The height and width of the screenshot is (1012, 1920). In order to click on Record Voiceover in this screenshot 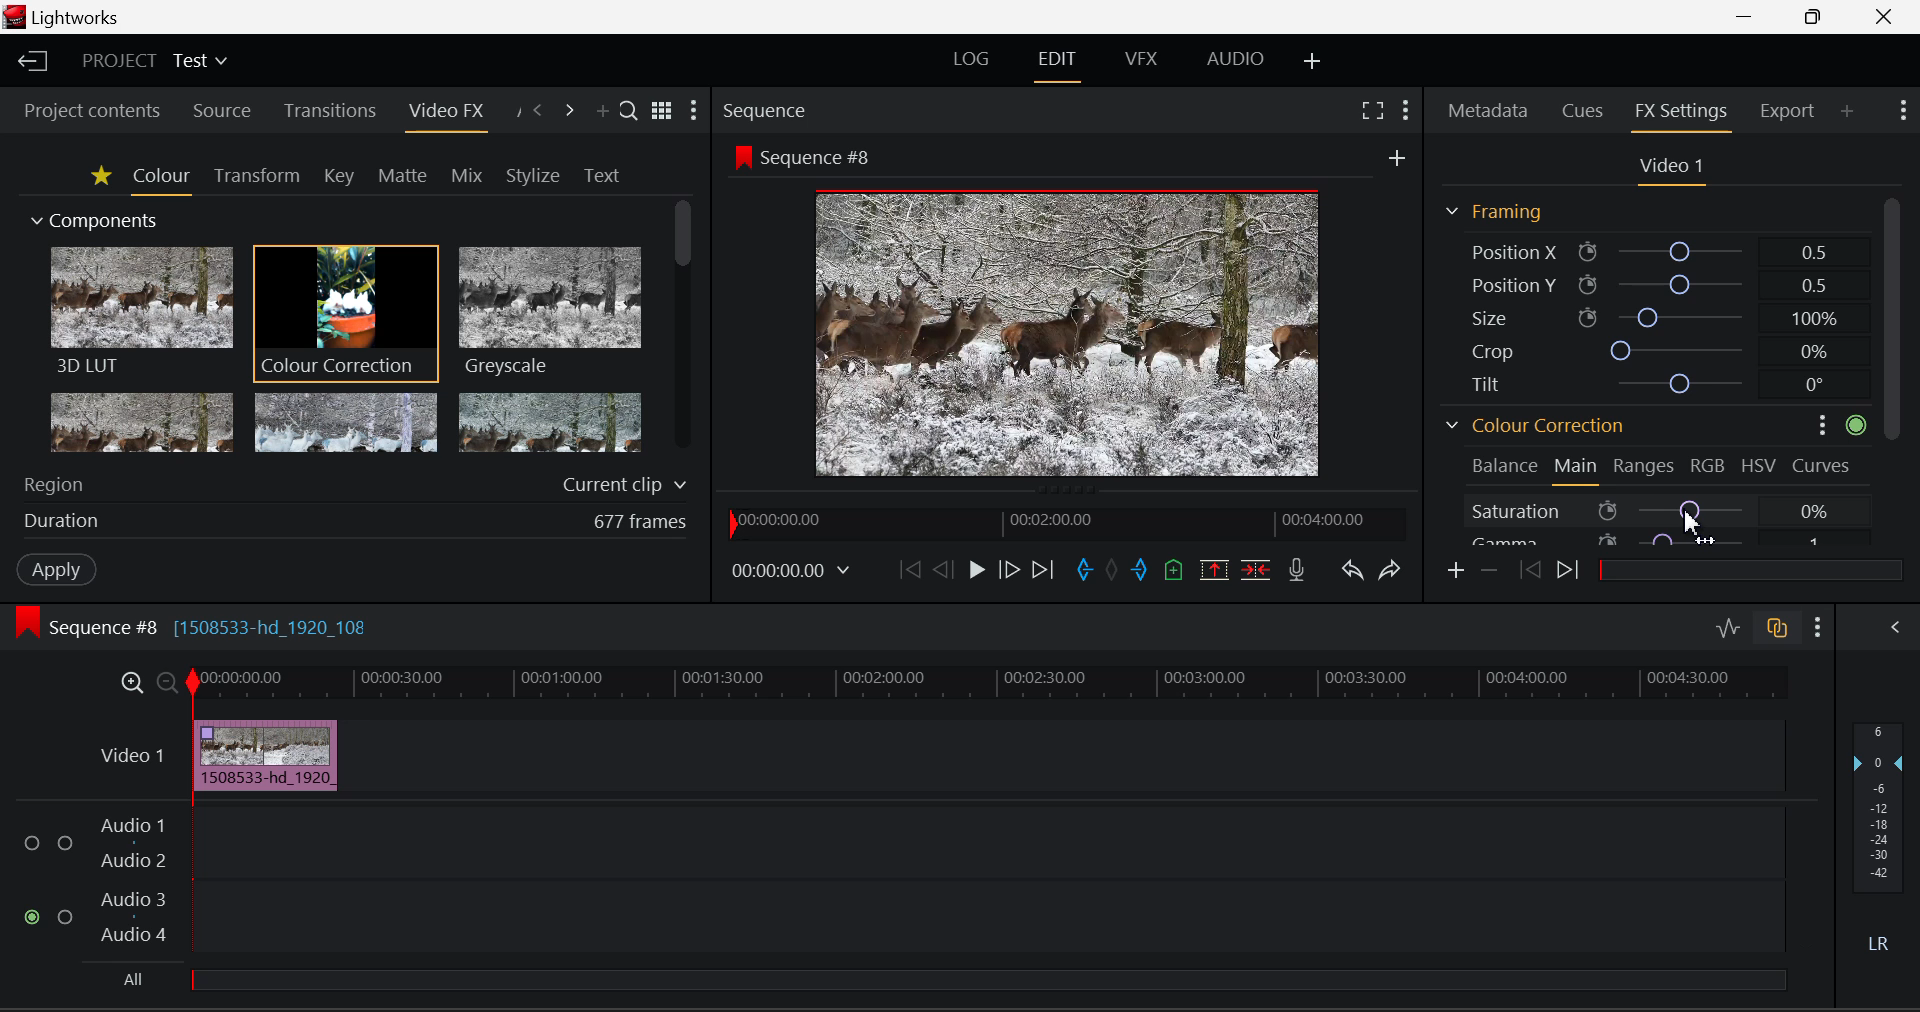, I will do `click(1298, 570)`.